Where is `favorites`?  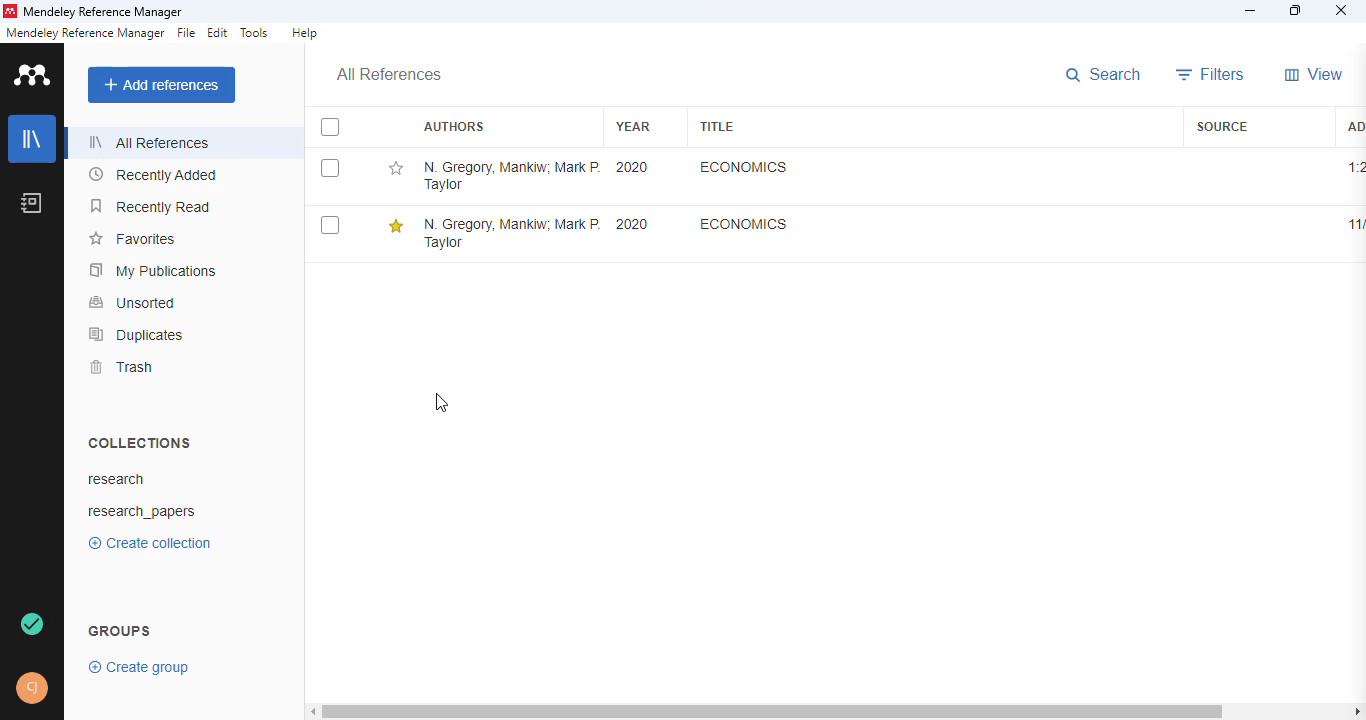 favorites is located at coordinates (132, 239).